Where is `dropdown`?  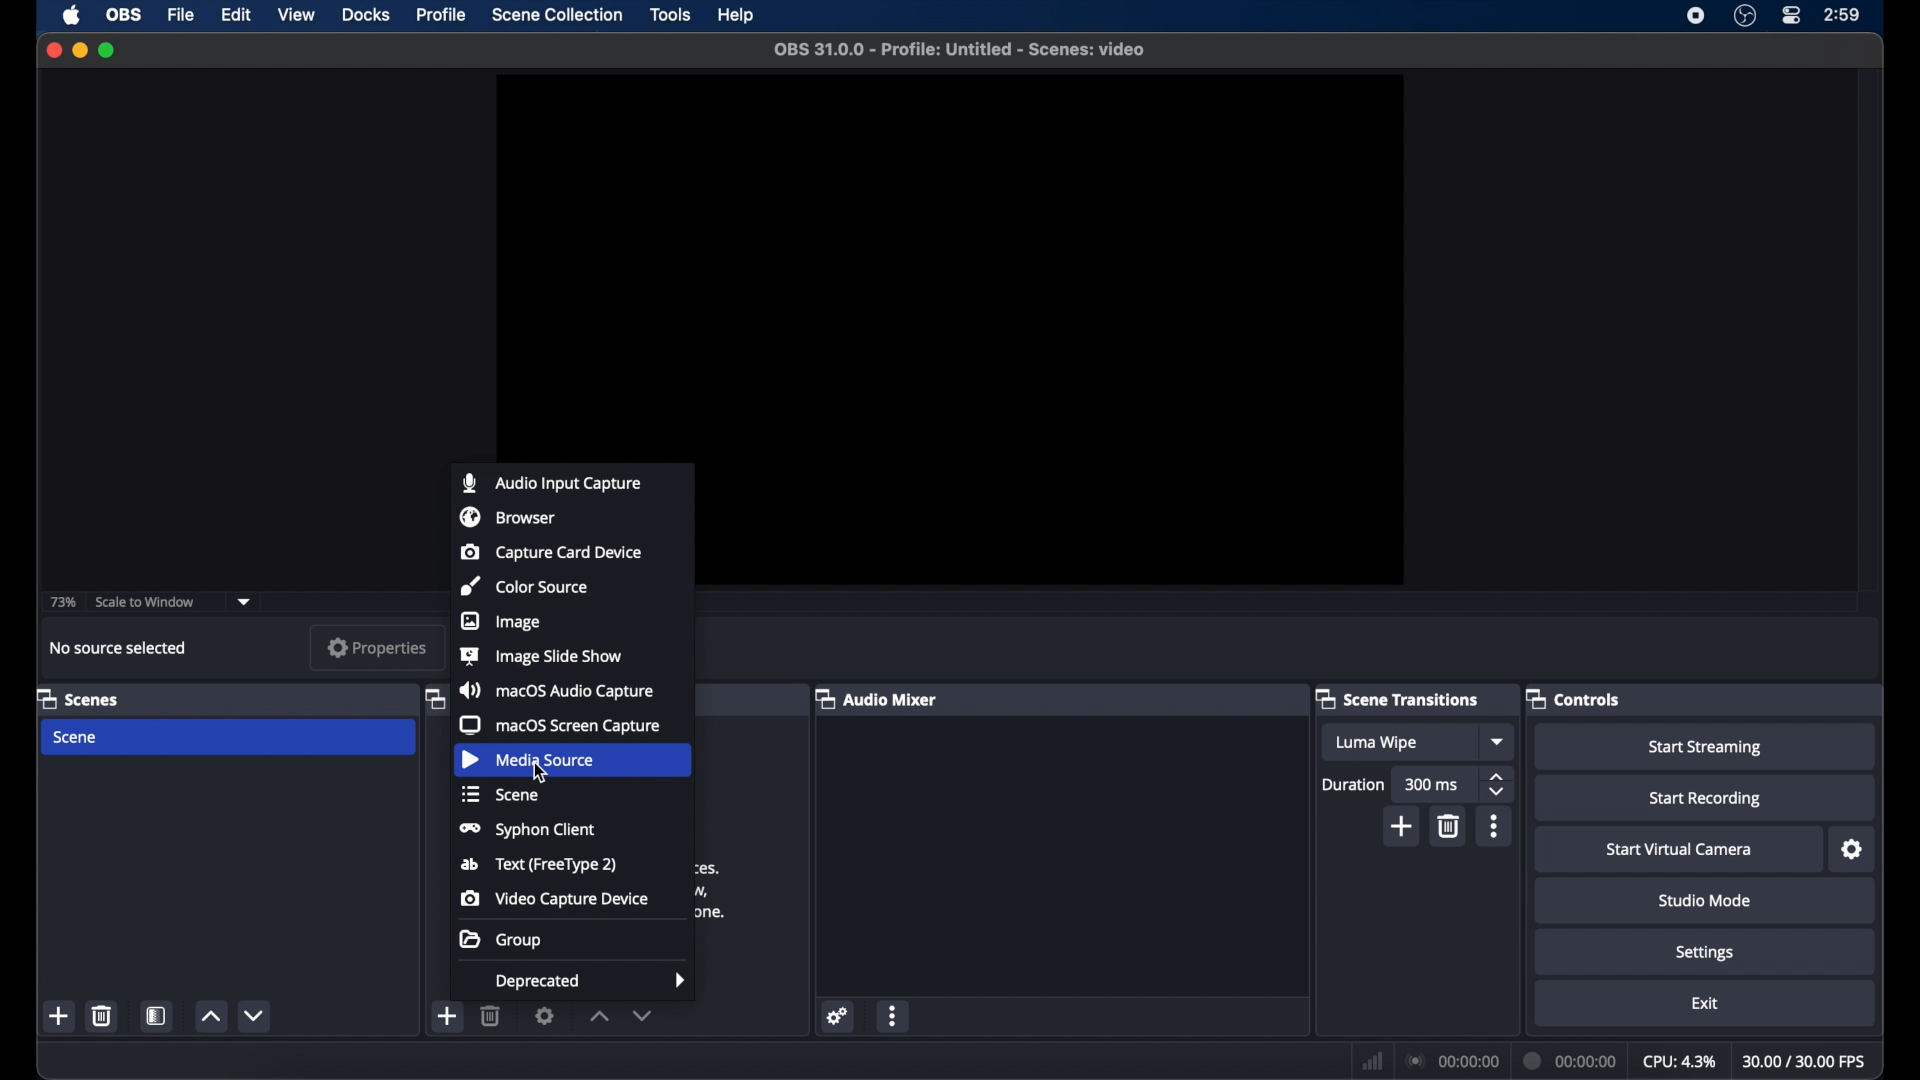 dropdown is located at coordinates (245, 602).